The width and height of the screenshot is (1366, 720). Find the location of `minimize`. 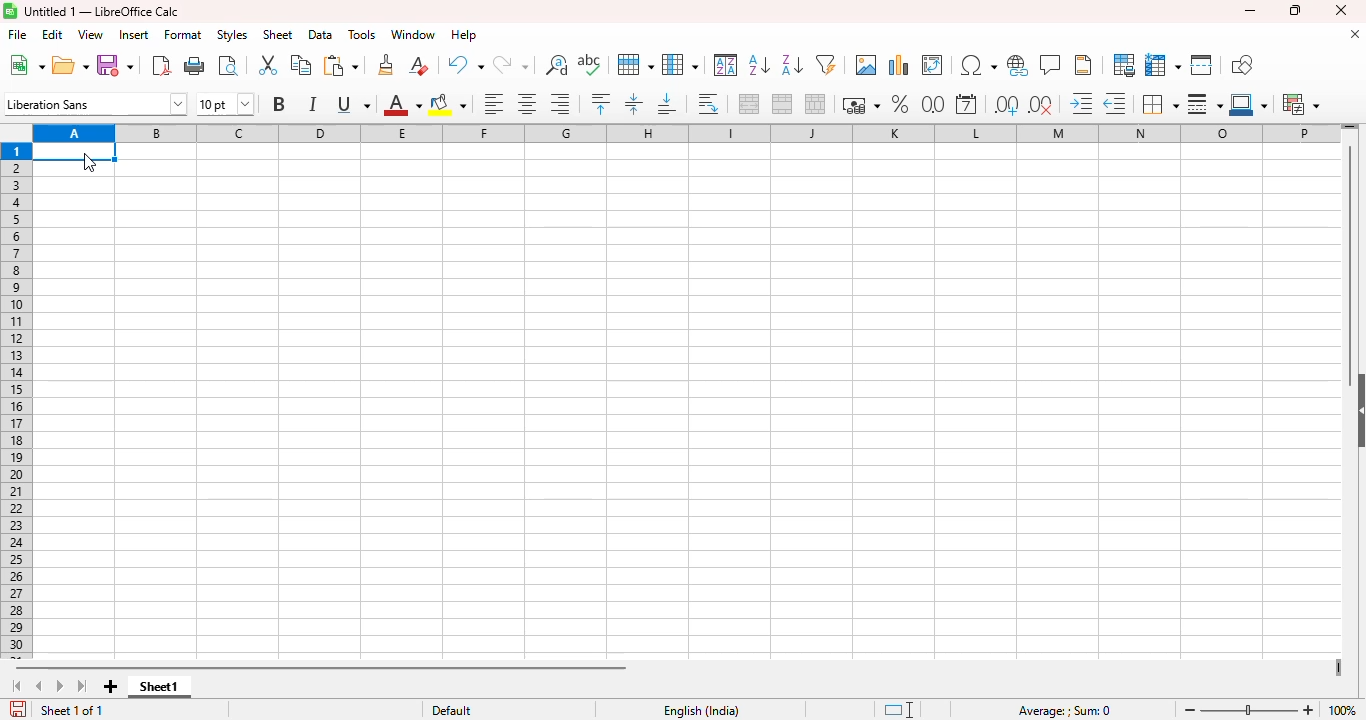

minimize is located at coordinates (1250, 10).